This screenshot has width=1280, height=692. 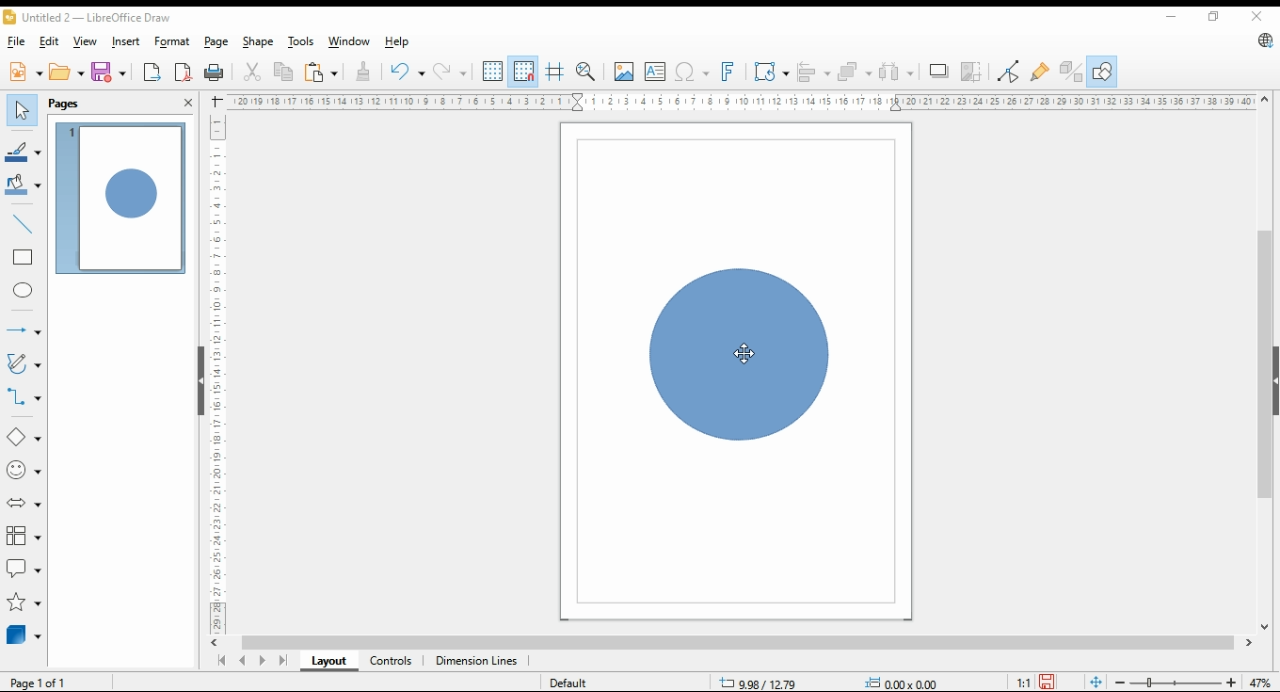 What do you see at coordinates (253, 71) in the screenshot?
I see `cut` at bounding box center [253, 71].